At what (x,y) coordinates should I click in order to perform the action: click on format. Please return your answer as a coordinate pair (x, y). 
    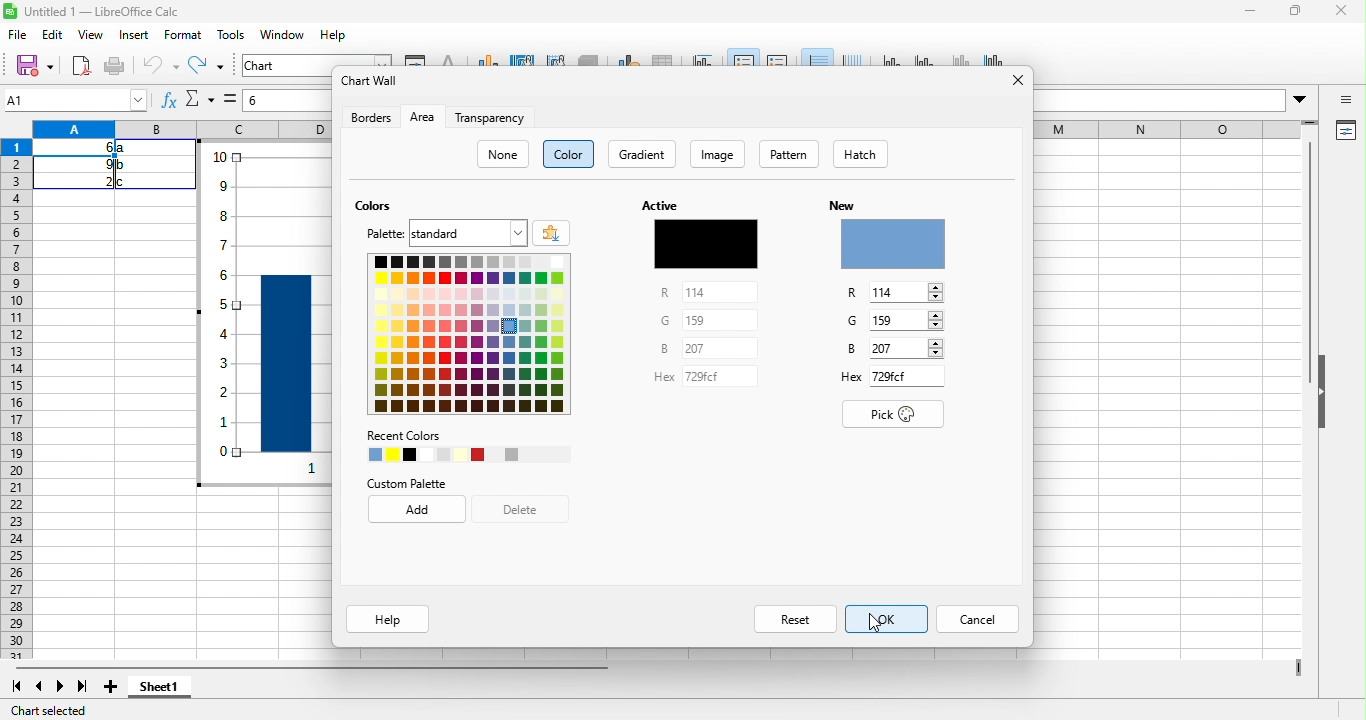
    Looking at the image, I should click on (186, 34).